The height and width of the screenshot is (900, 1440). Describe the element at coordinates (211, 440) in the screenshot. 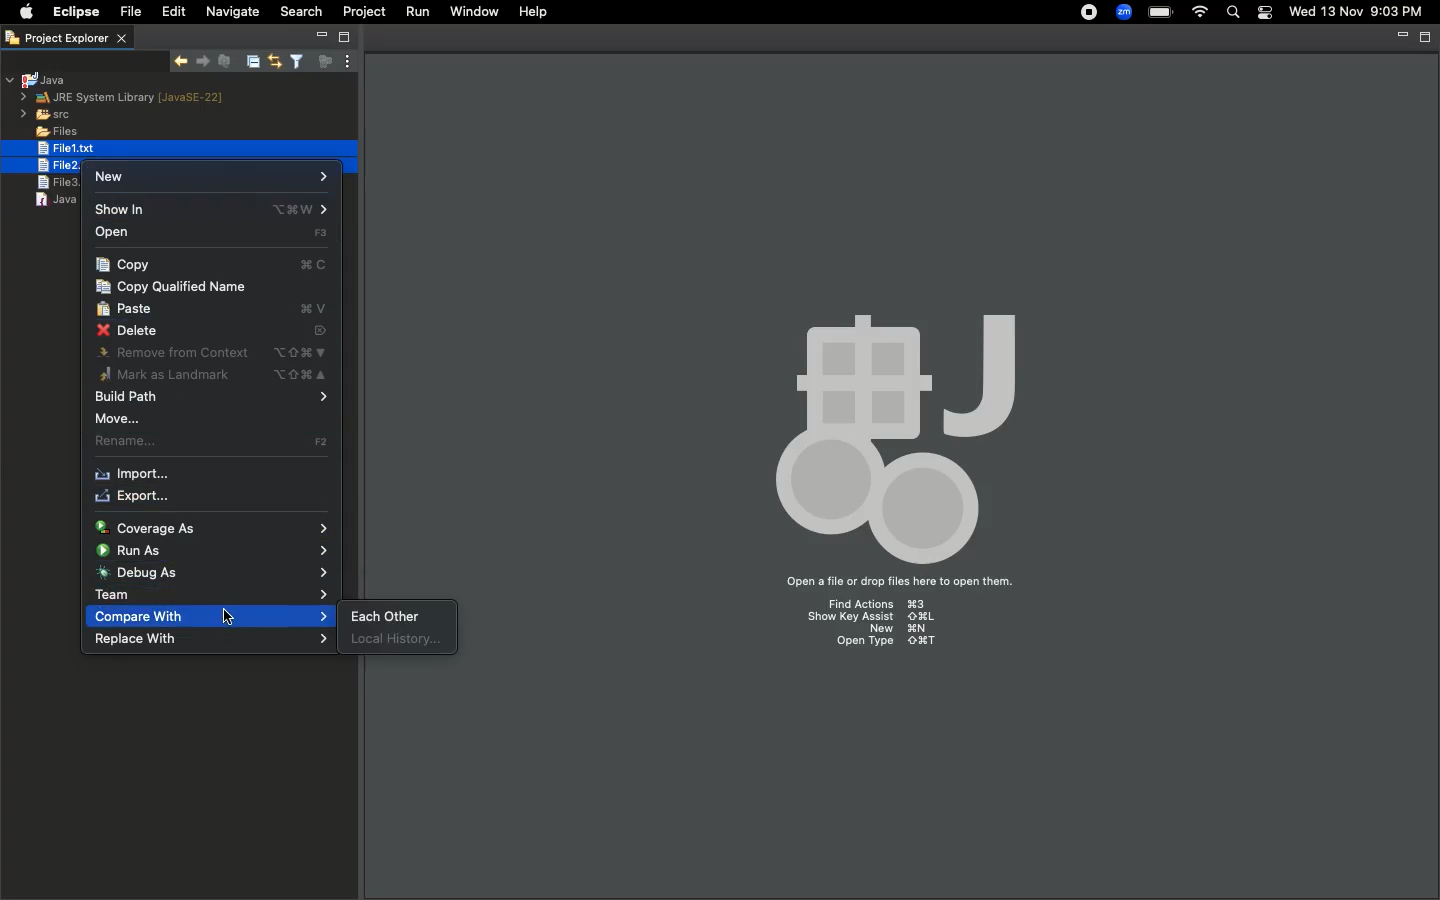

I see `Rename` at that location.